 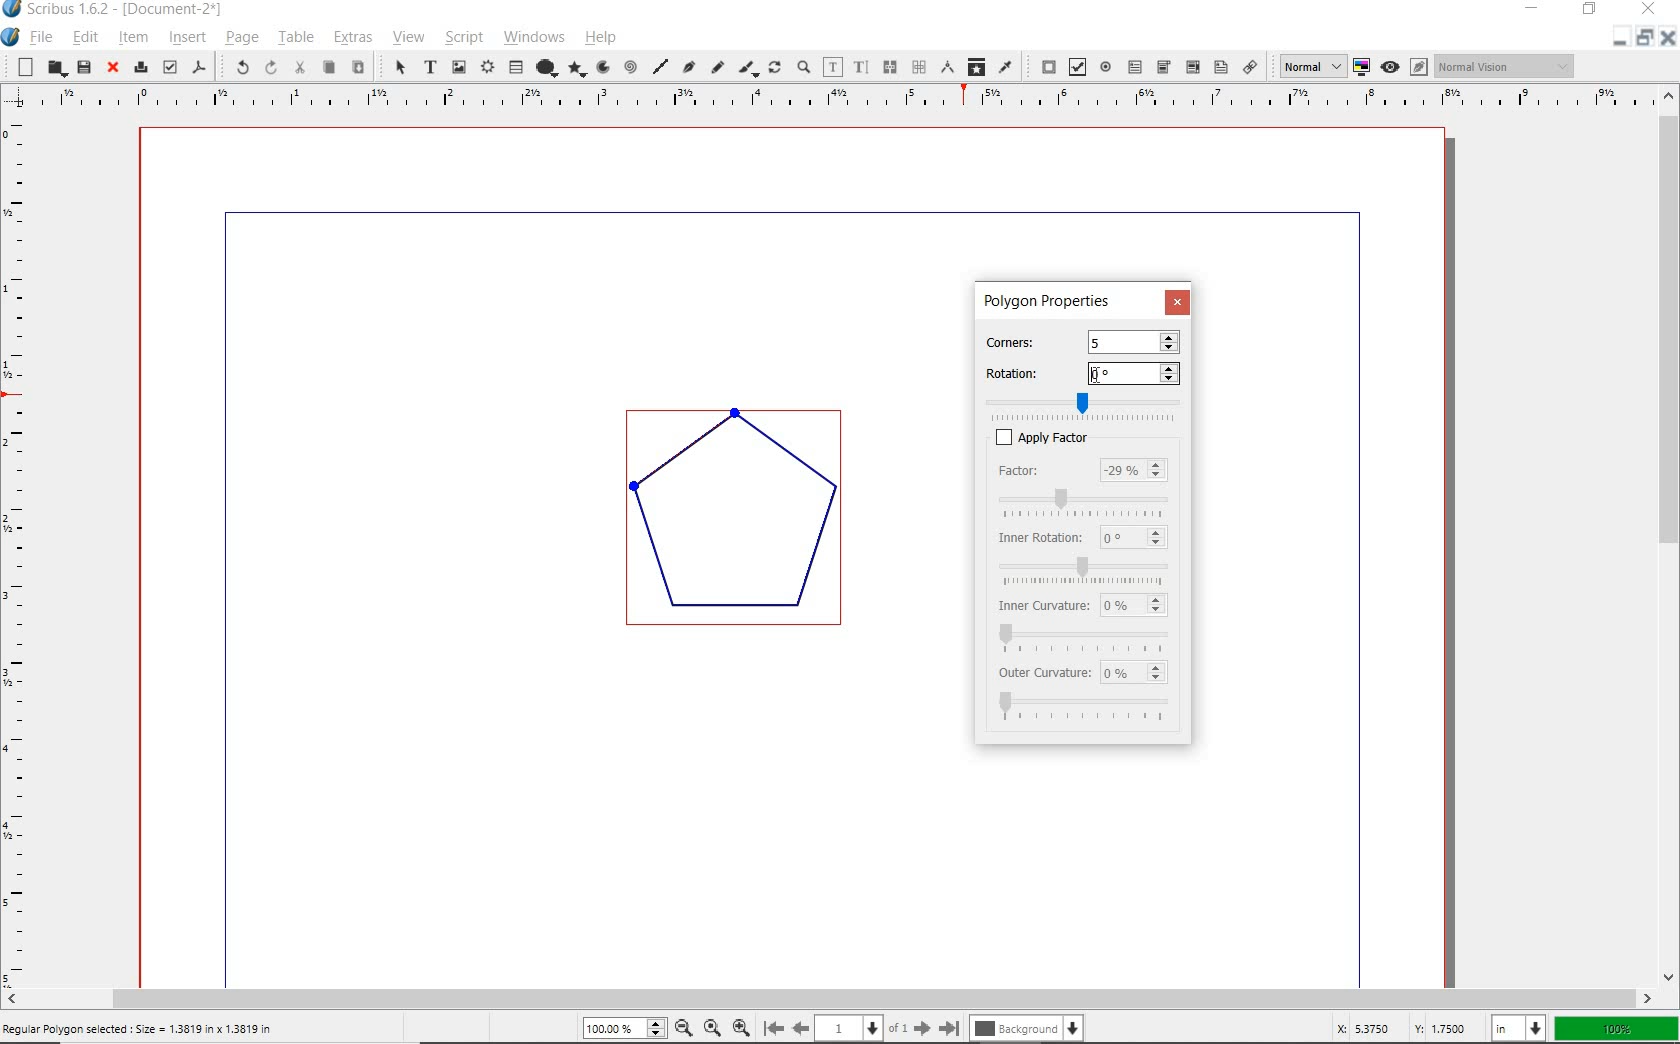 I want to click on checkbox, so click(x=996, y=437).